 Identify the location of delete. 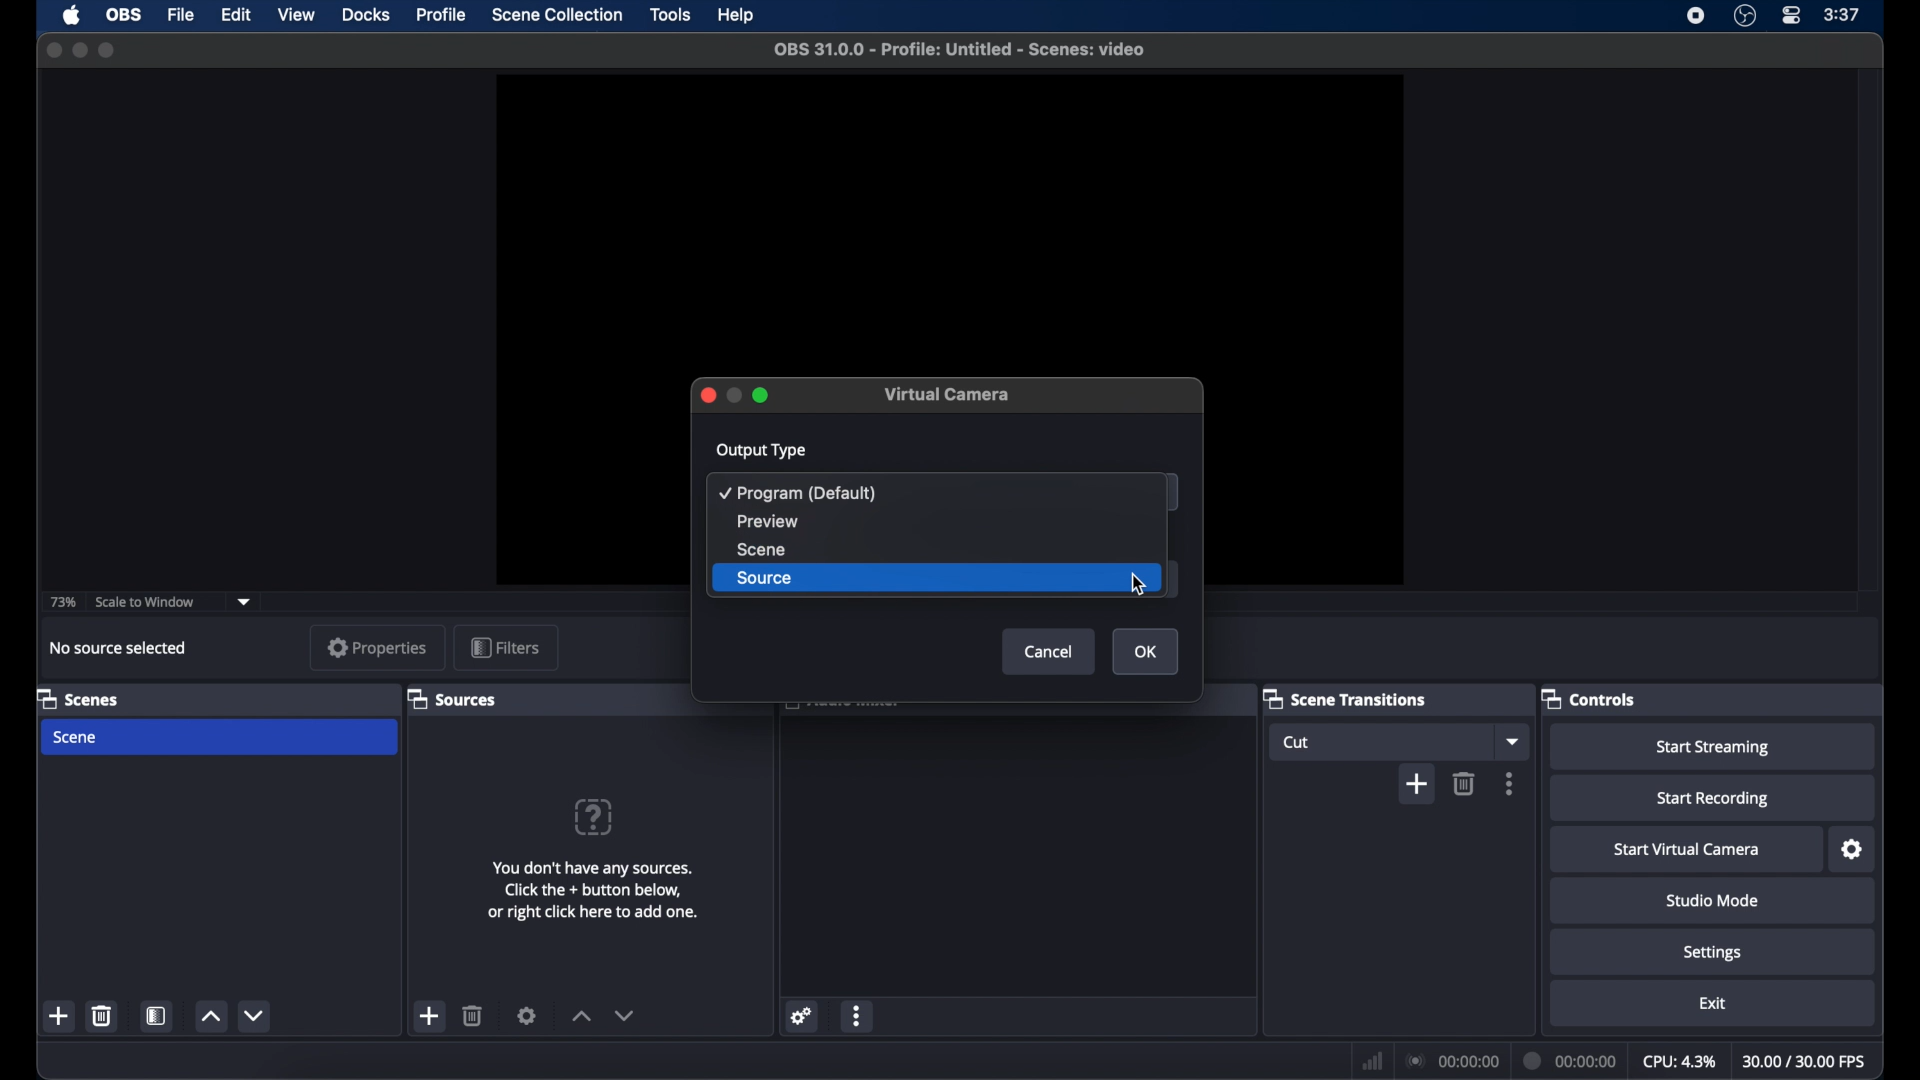
(102, 1015).